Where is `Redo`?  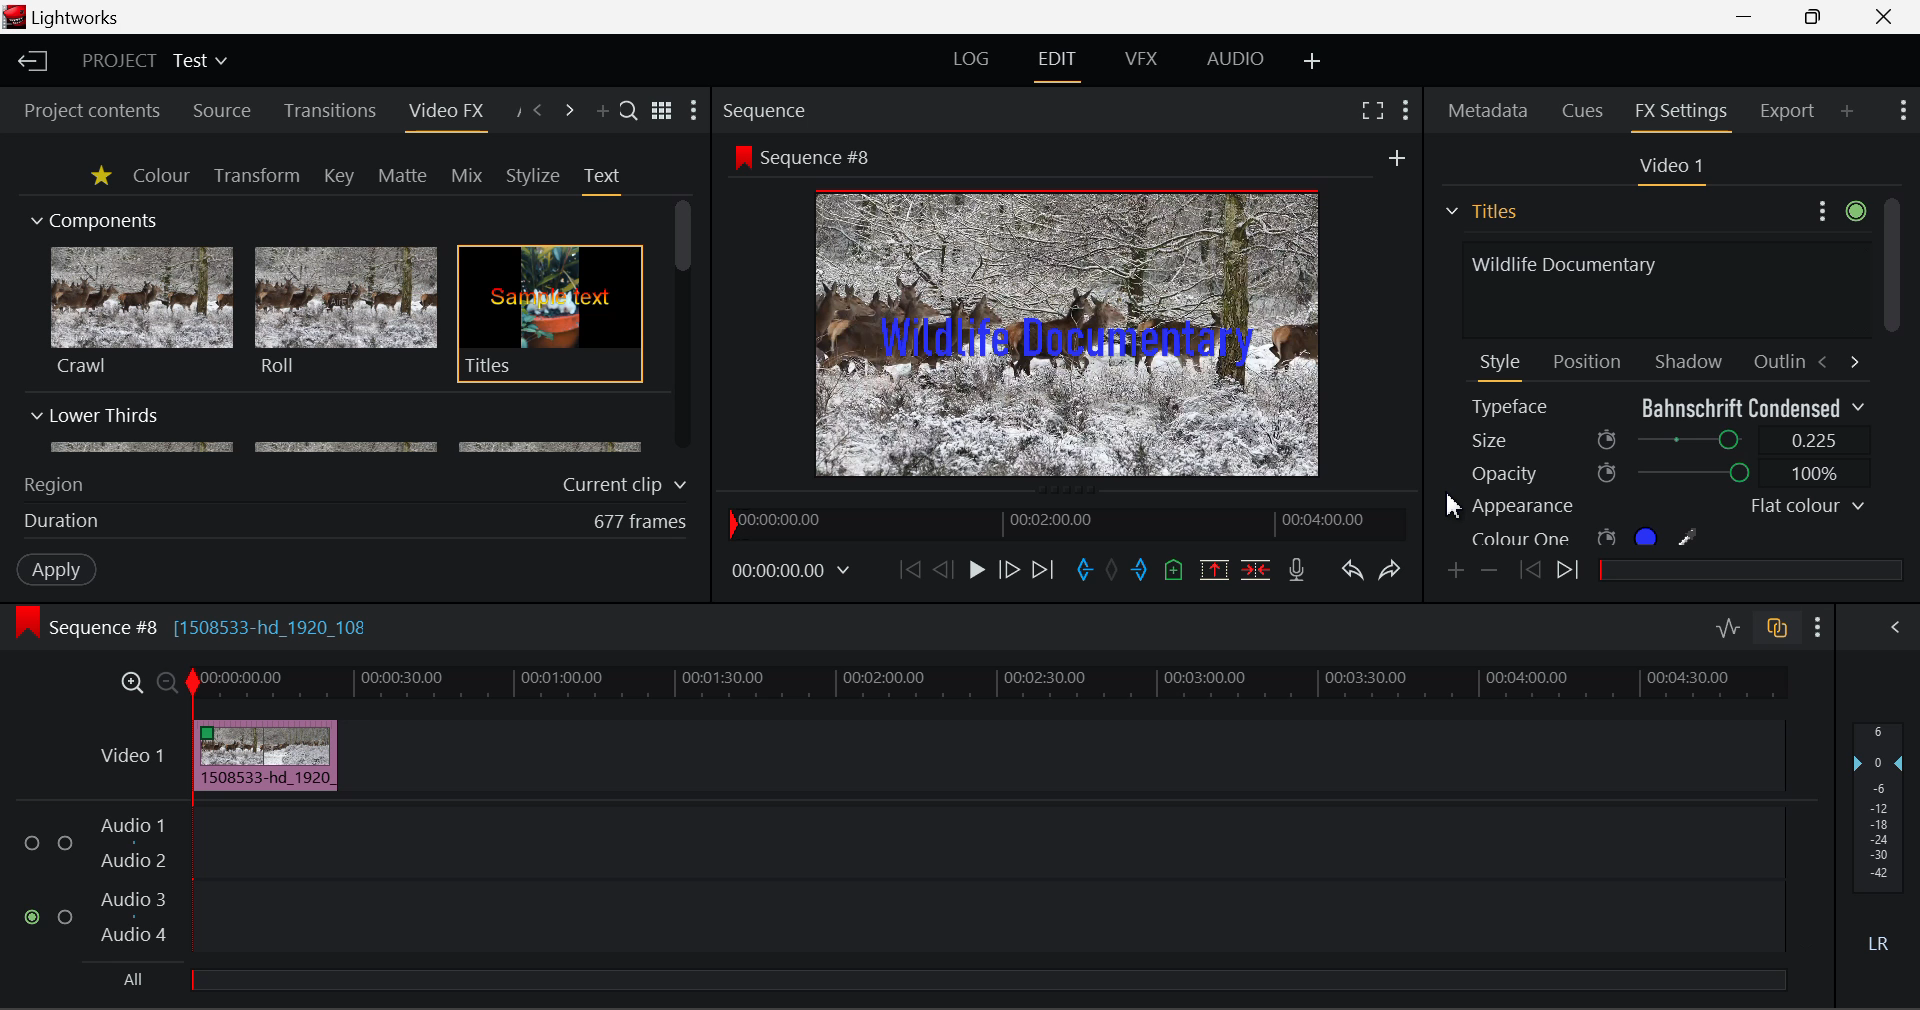
Redo is located at coordinates (1392, 570).